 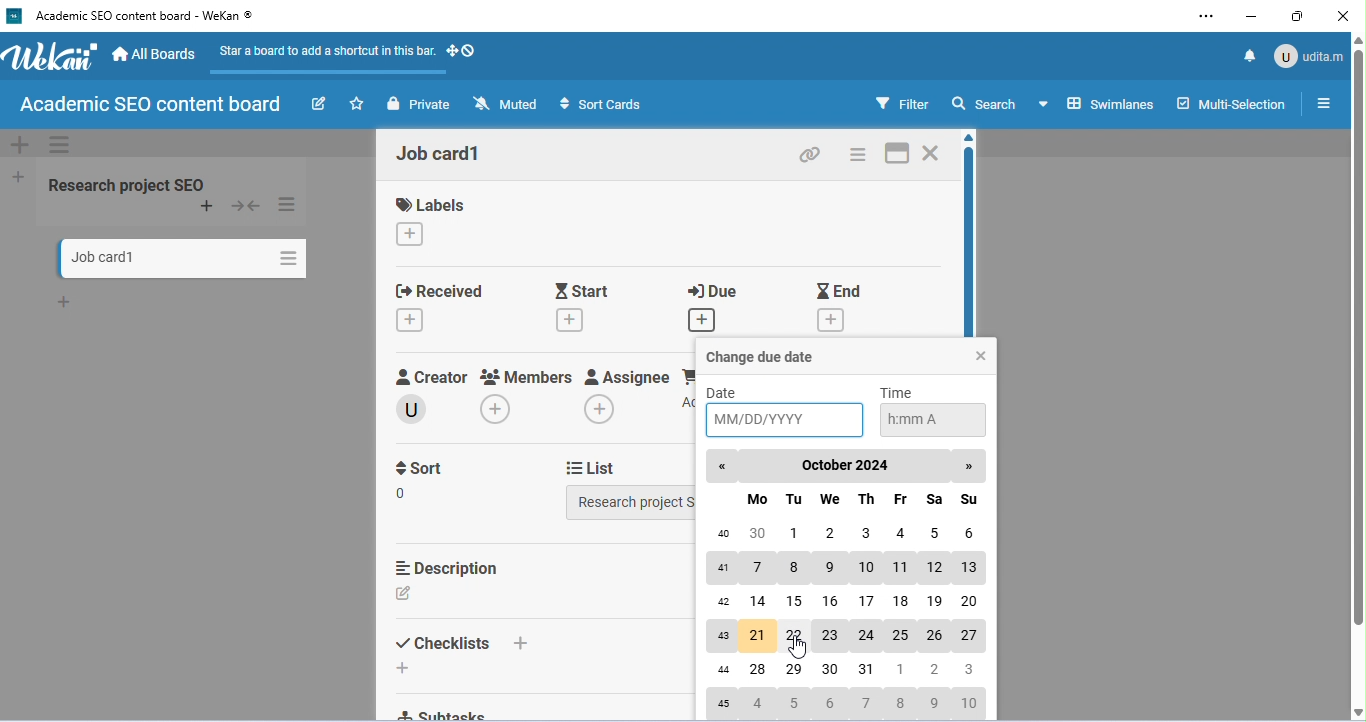 I want to click on maximize card, so click(x=895, y=153).